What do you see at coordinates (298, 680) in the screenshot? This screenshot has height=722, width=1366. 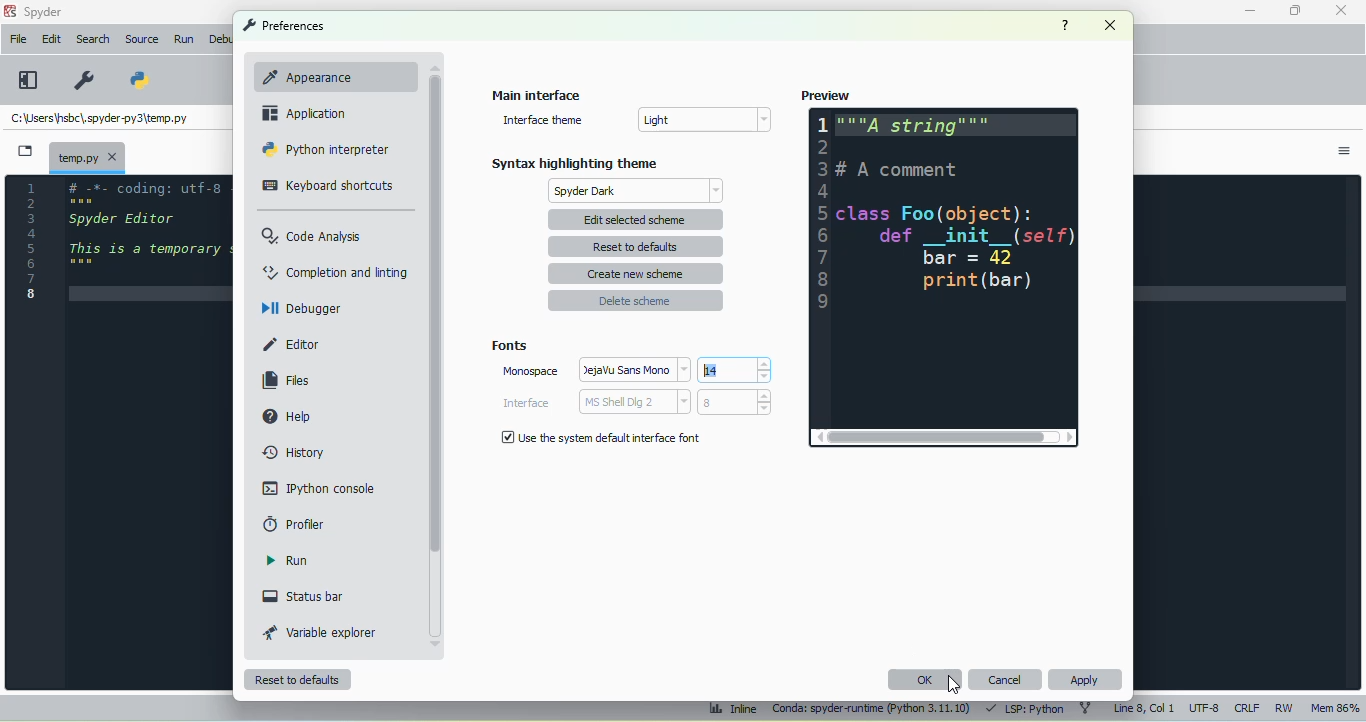 I see `reset to defaults` at bounding box center [298, 680].